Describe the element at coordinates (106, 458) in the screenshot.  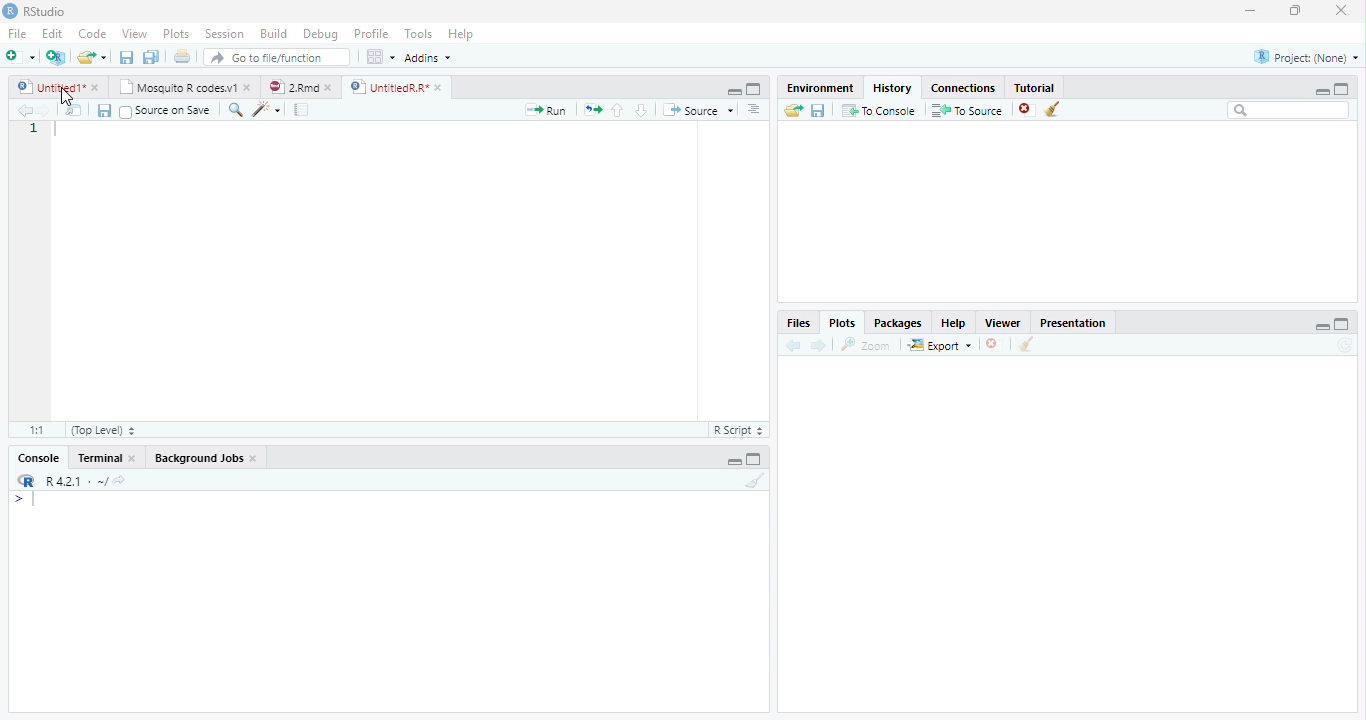
I see `Terminal` at that location.